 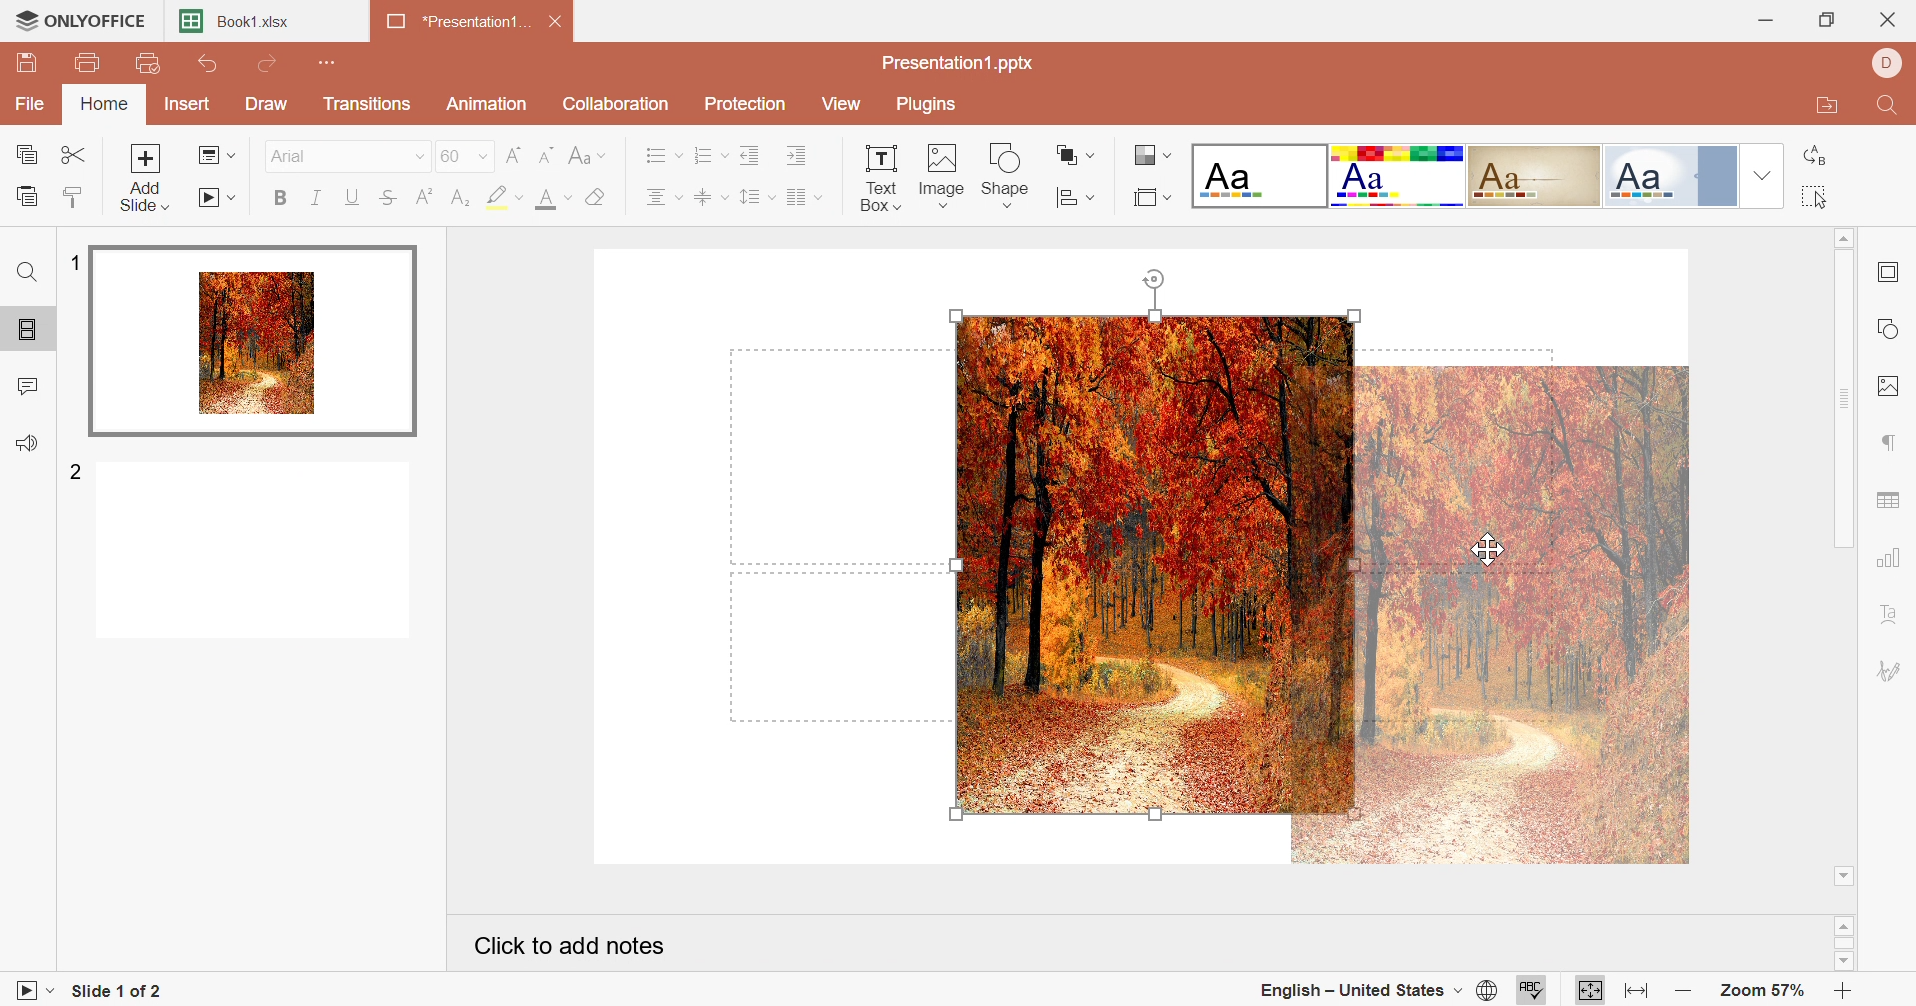 I want to click on Increment font size, so click(x=513, y=156).